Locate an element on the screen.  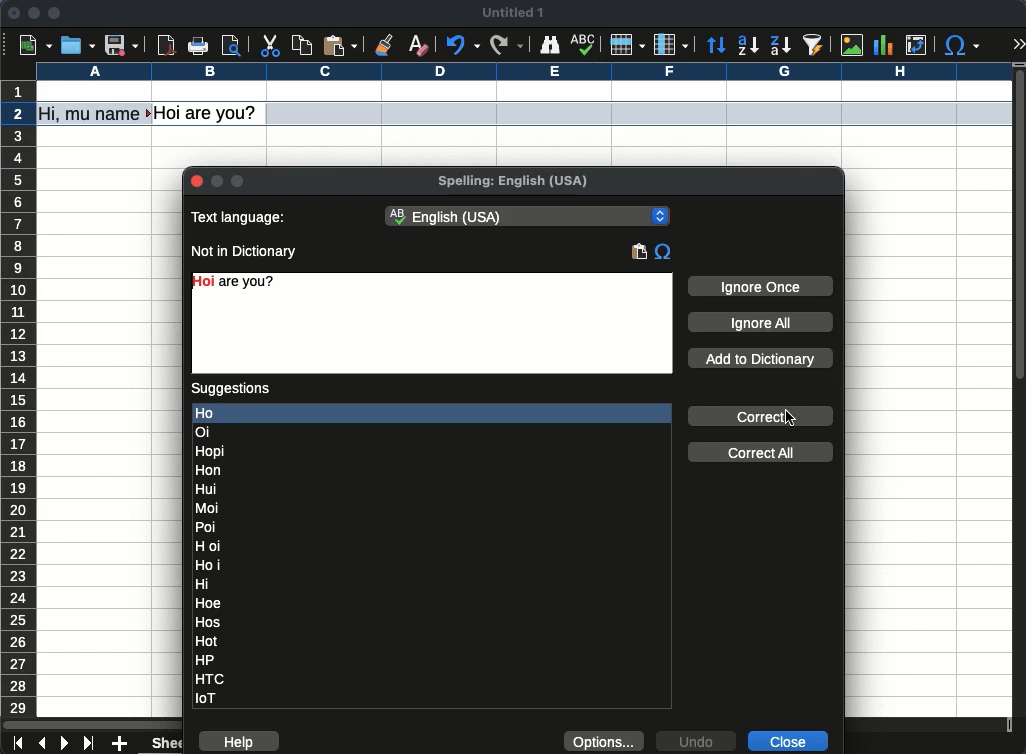
add is located at coordinates (121, 743).